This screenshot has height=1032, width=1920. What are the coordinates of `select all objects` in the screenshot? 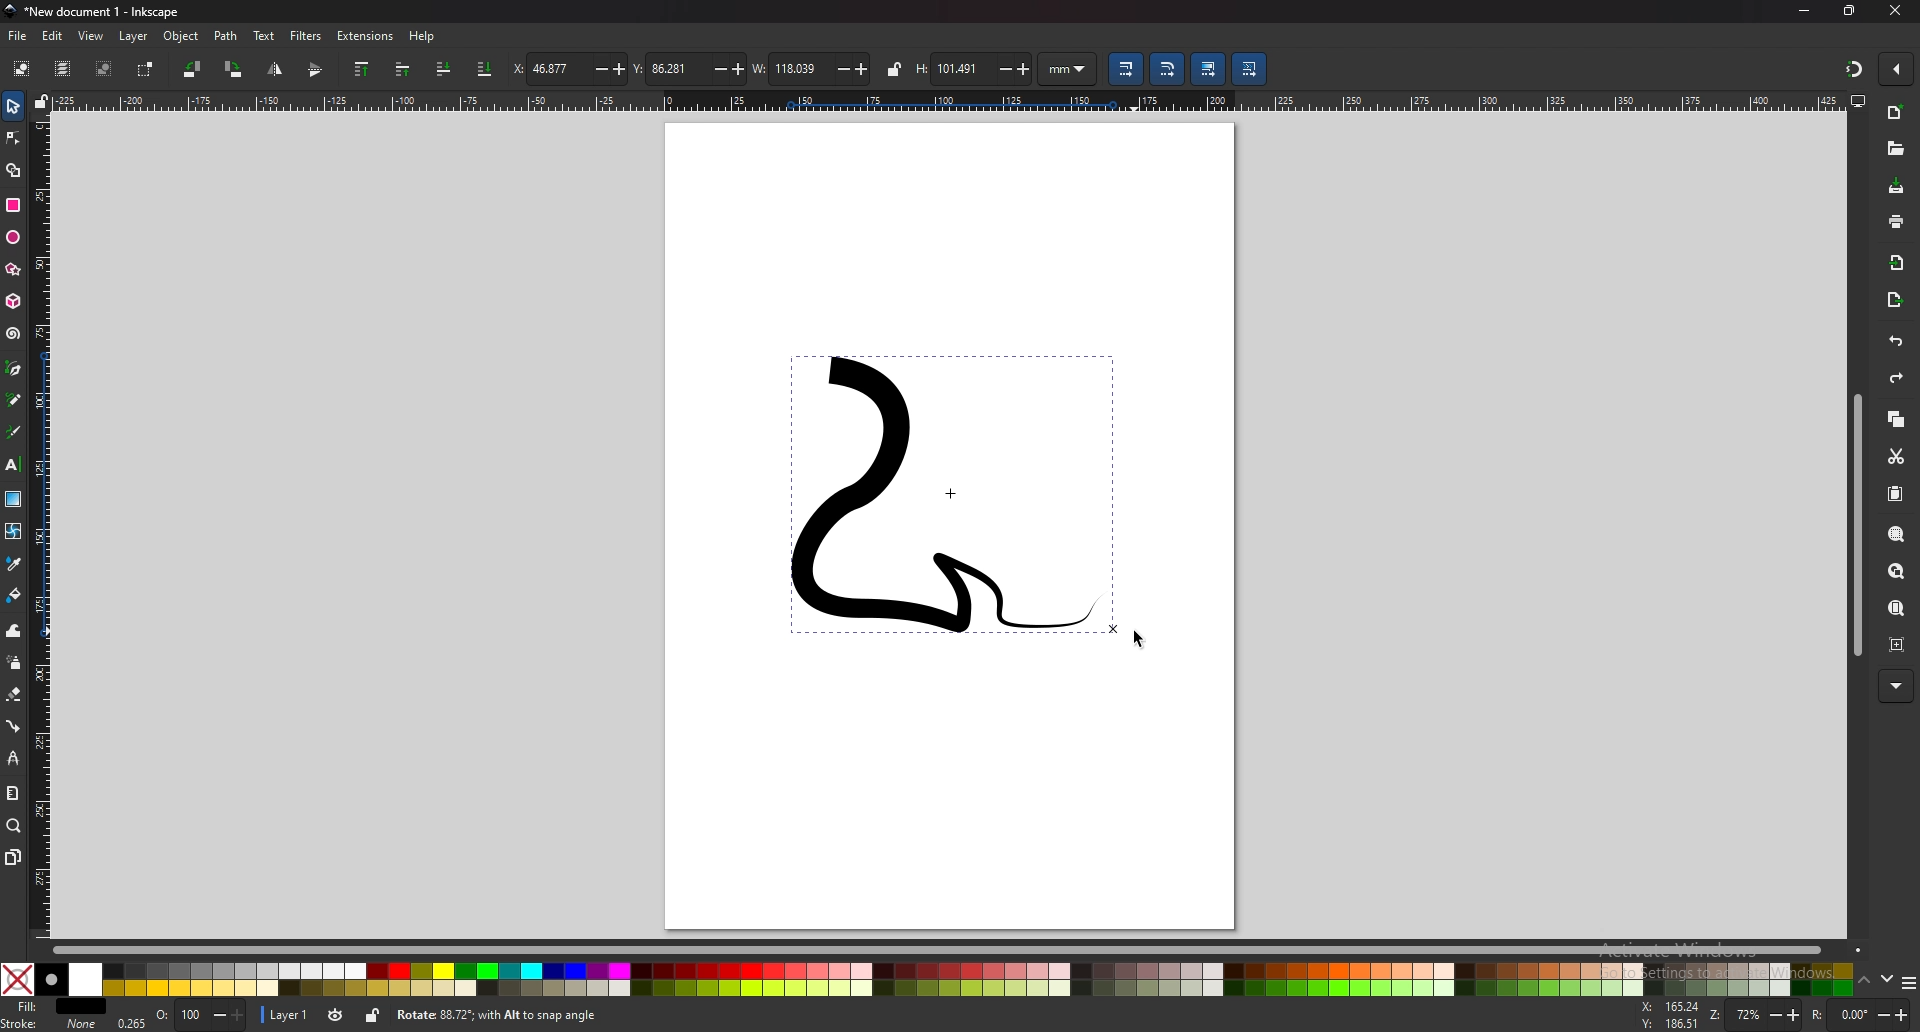 It's located at (22, 67).